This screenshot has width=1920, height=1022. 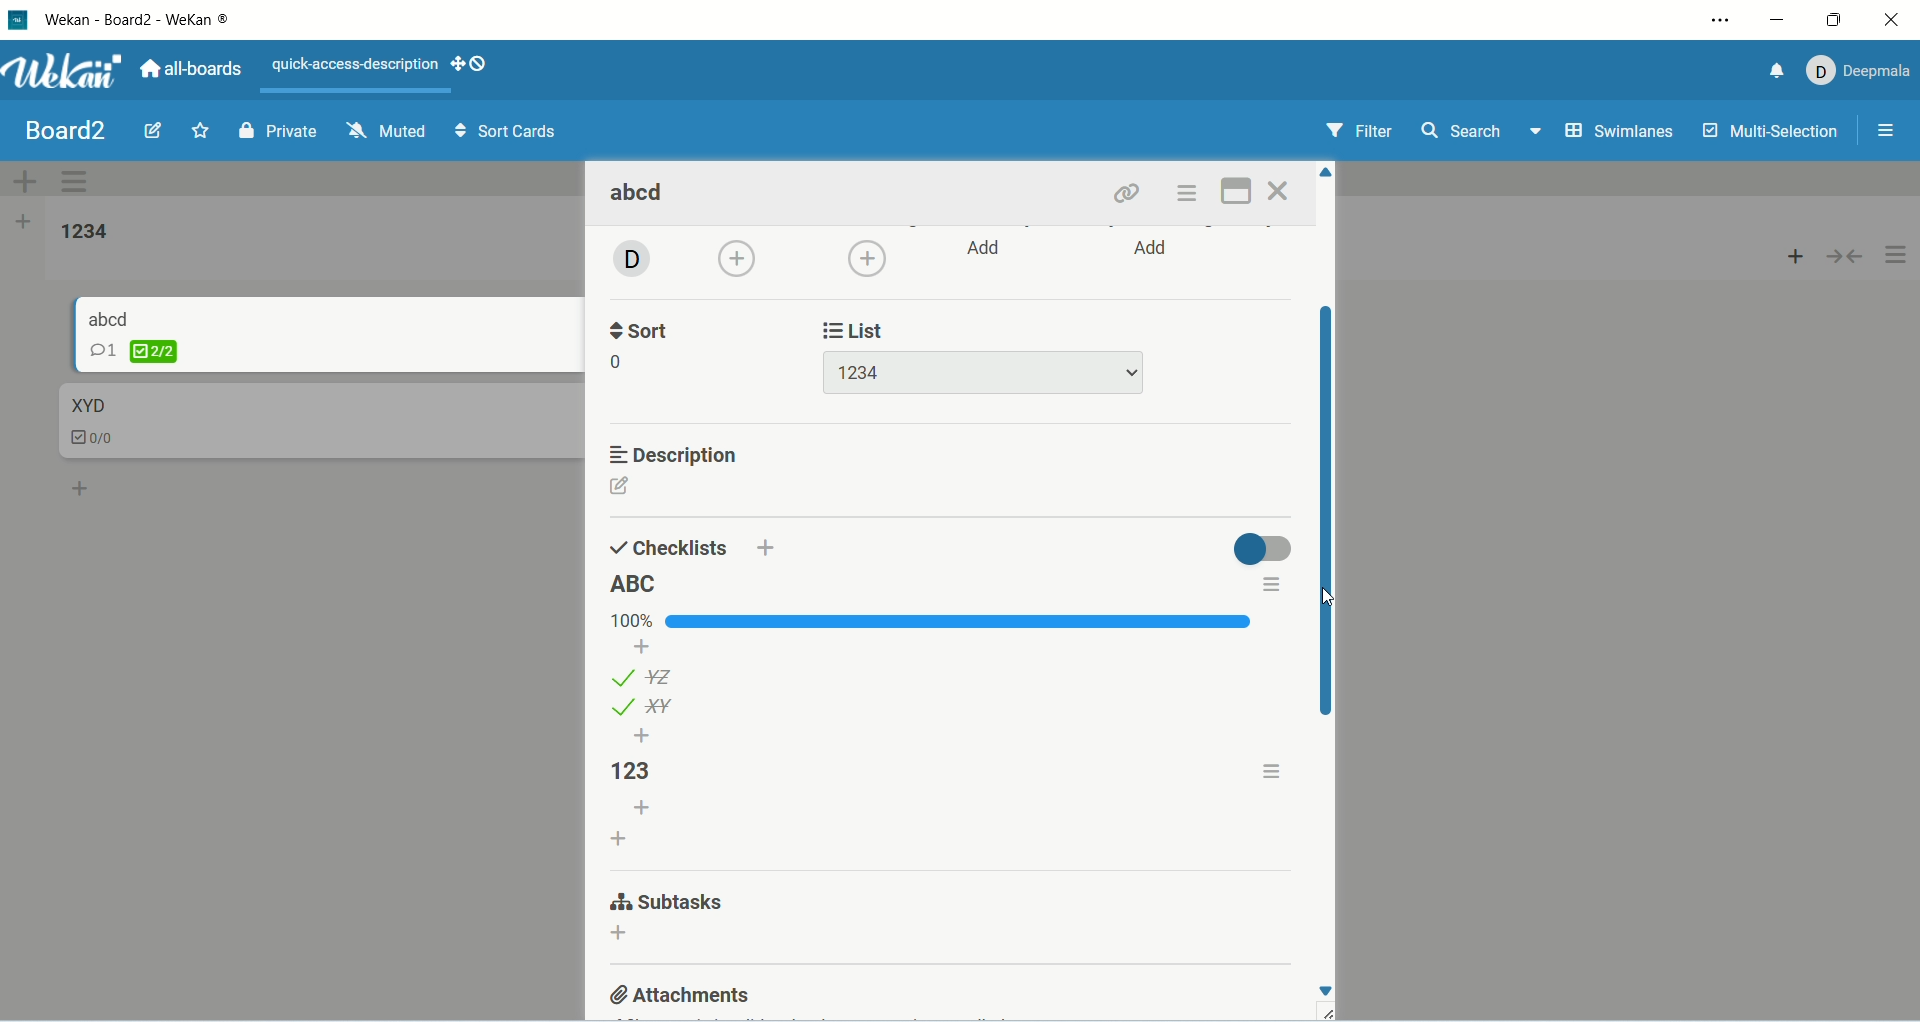 I want to click on add, so click(x=645, y=646).